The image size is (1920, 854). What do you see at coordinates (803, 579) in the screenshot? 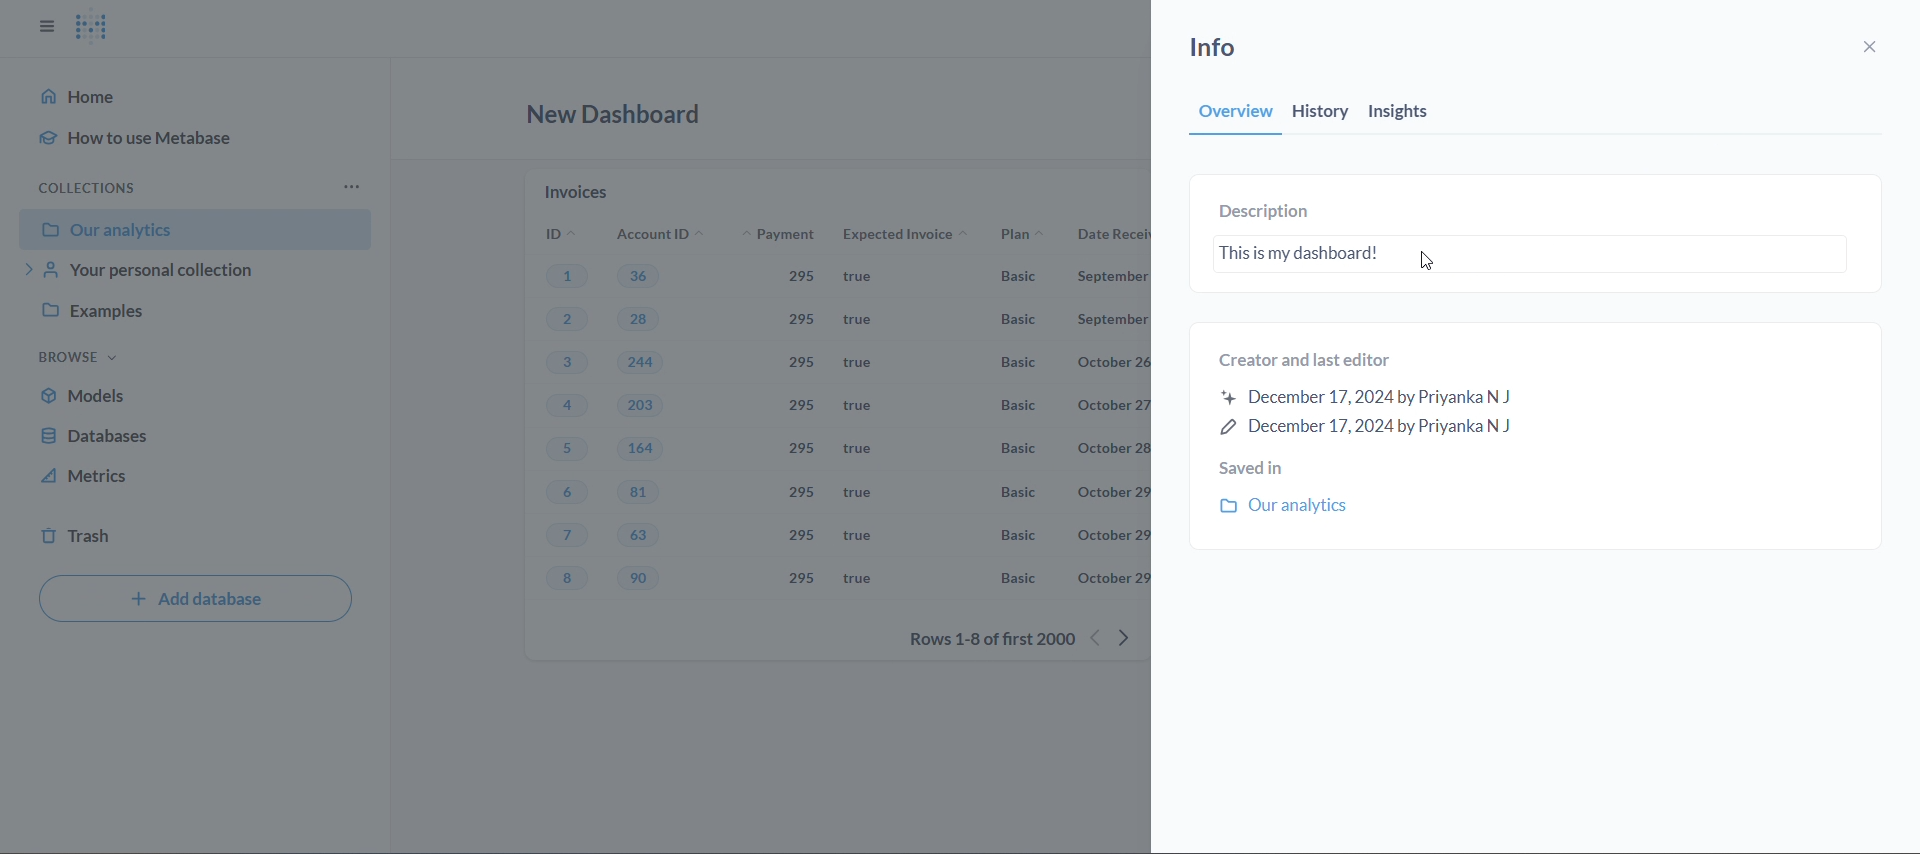
I see `295` at bounding box center [803, 579].